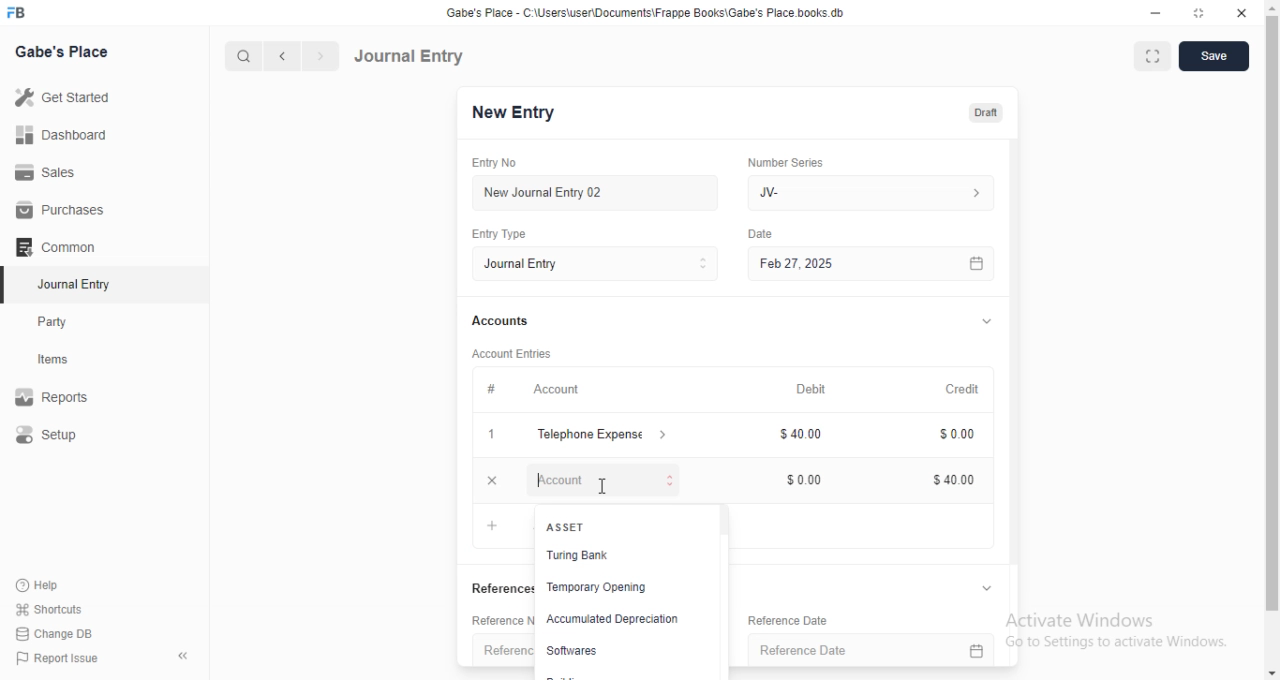  What do you see at coordinates (519, 353) in the screenshot?
I see `Account entries` at bounding box center [519, 353].